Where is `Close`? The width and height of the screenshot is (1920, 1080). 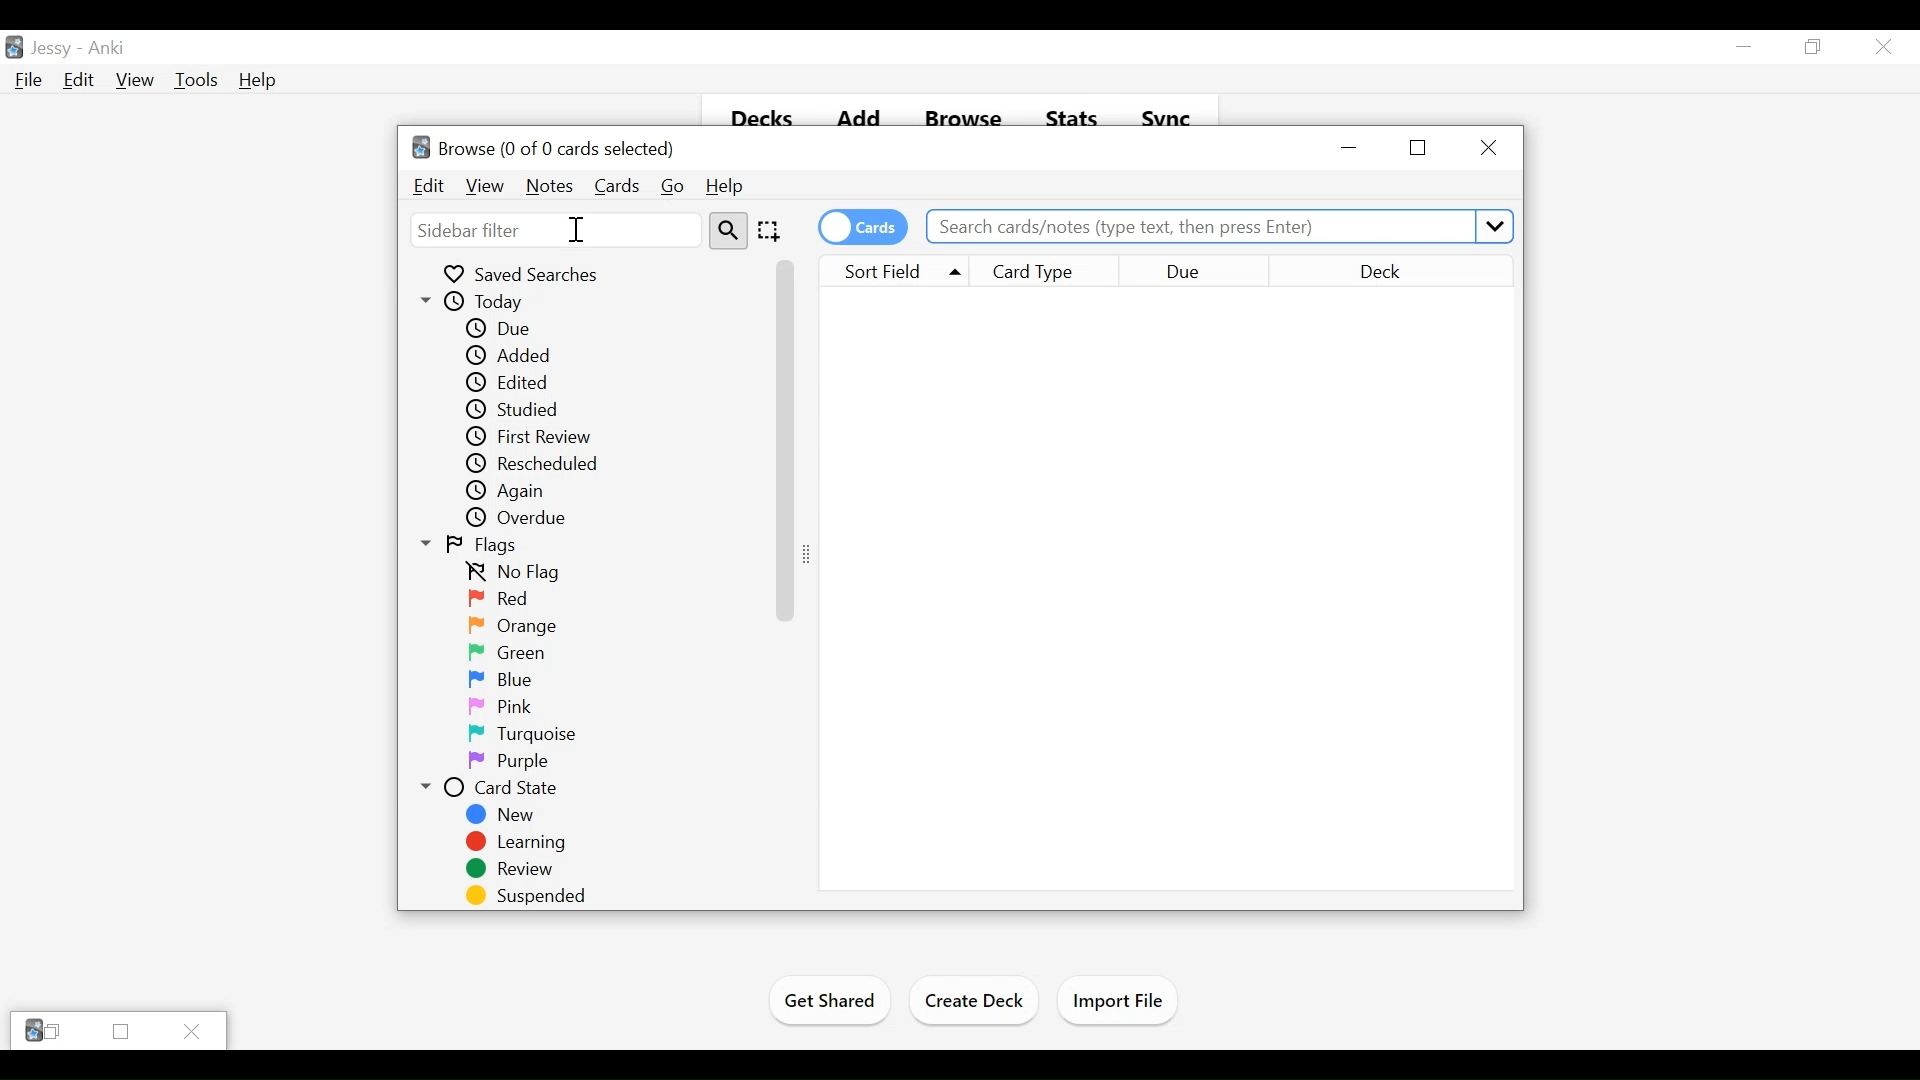
Close is located at coordinates (1881, 47).